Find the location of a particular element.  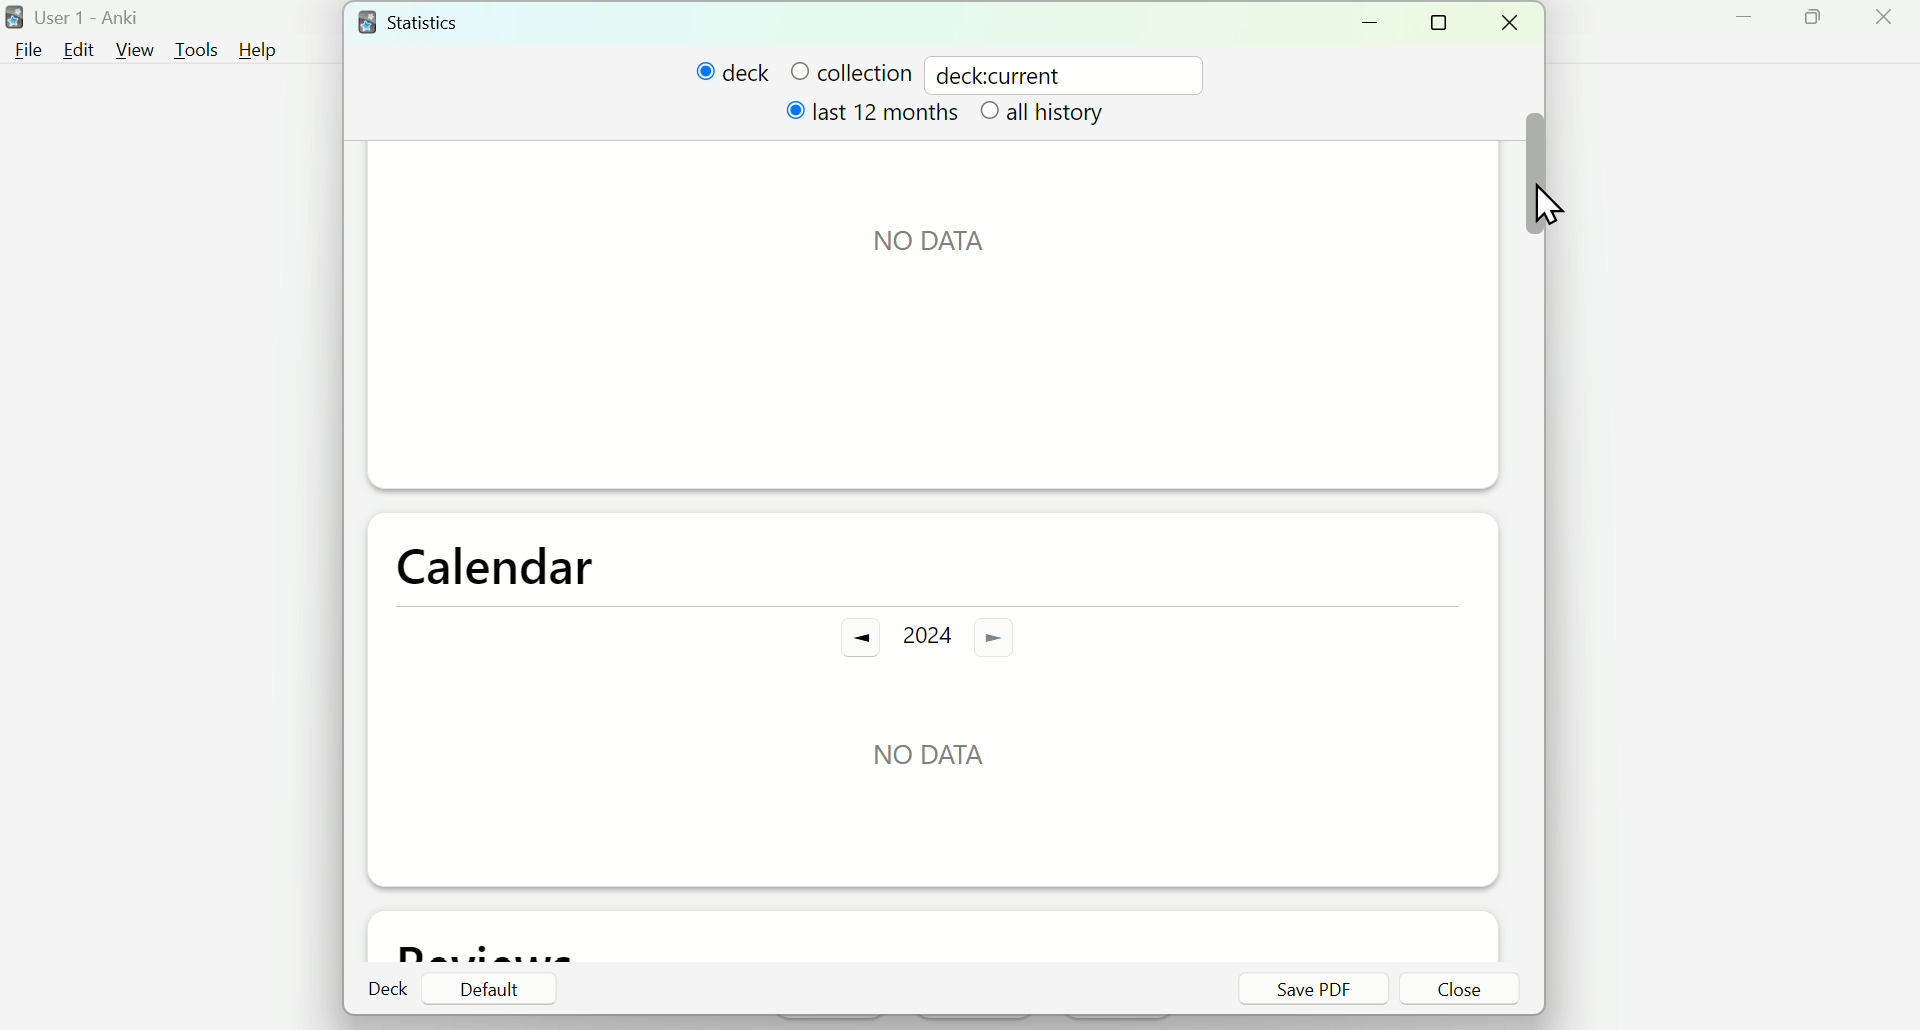

View is located at coordinates (136, 47).